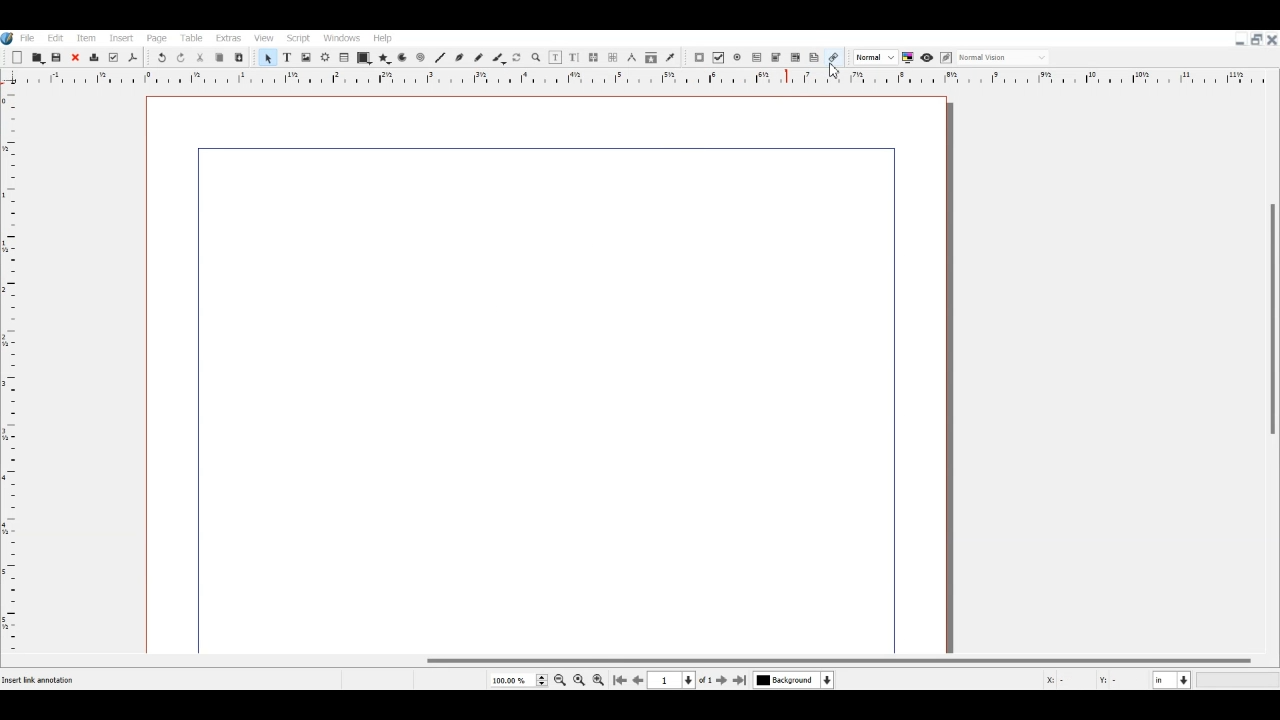 The image size is (1280, 720). Describe the element at coordinates (218, 57) in the screenshot. I see `Copy` at that location.